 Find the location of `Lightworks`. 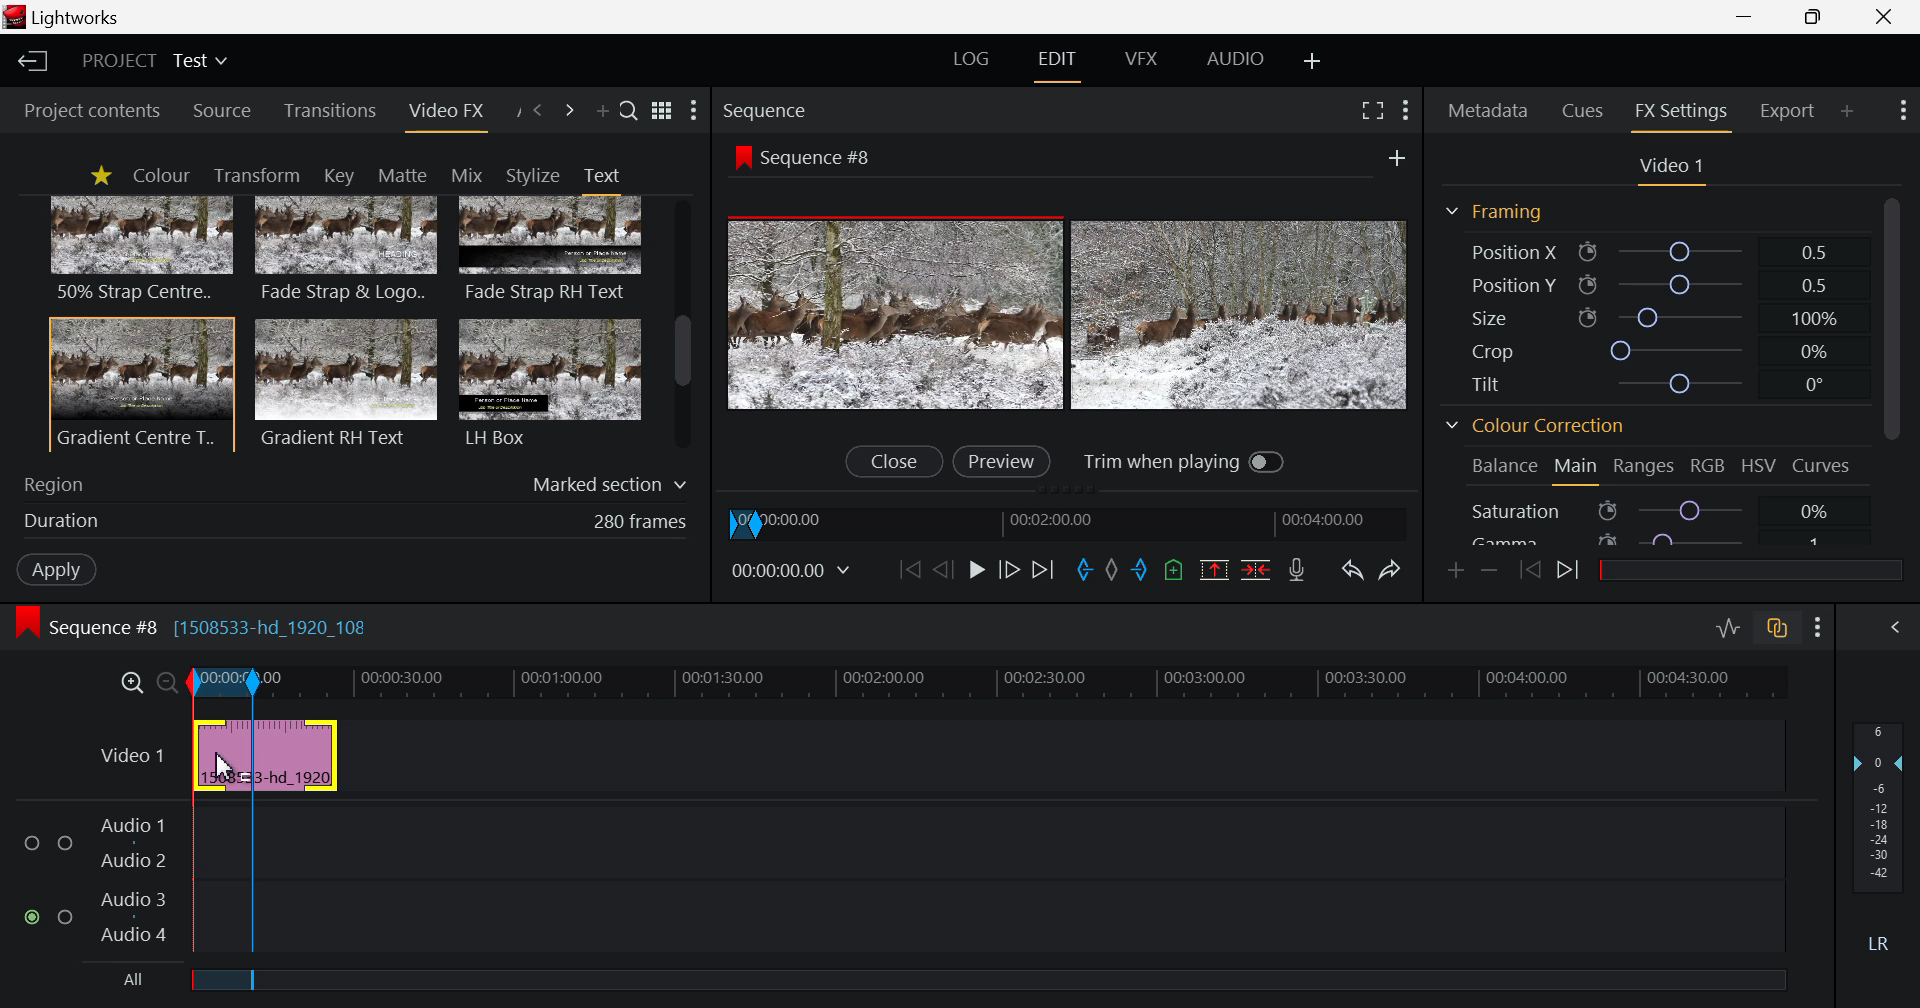

Lightworks is located at coordinates (72, 18).